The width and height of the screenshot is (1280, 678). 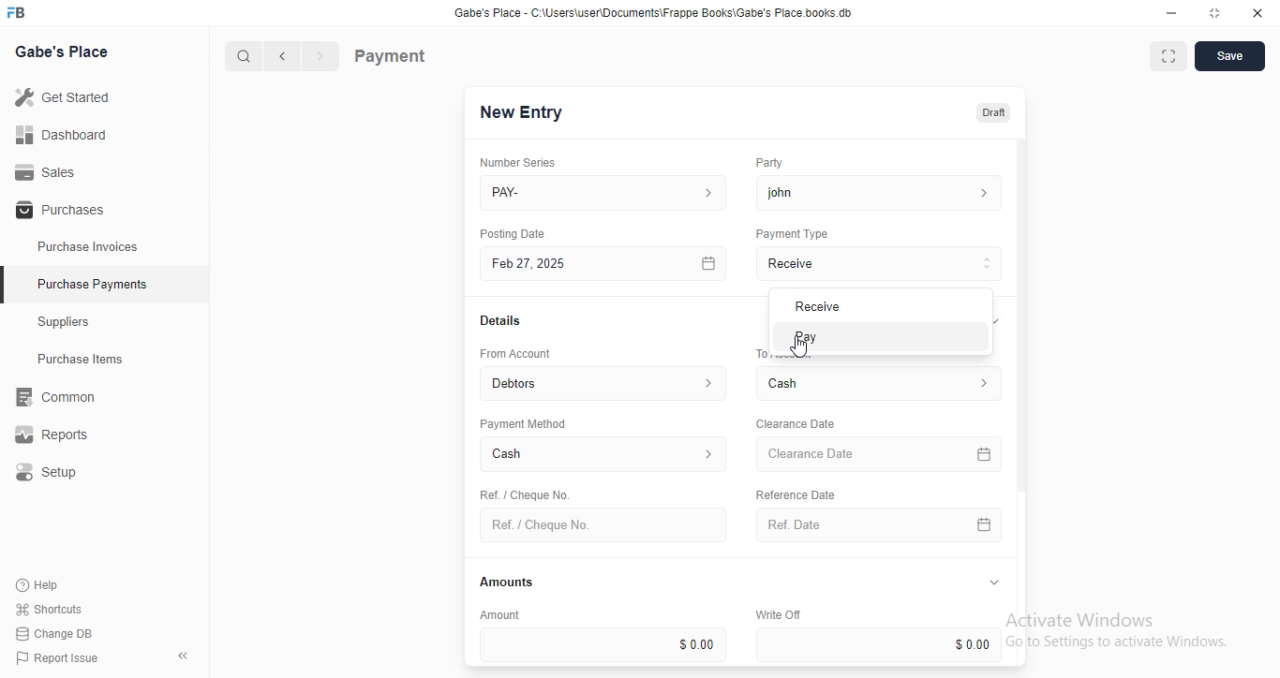 What do you see at coordinates (510, 162) in the screenshot?
I see `Number Series` at bounding box center [510, 162].